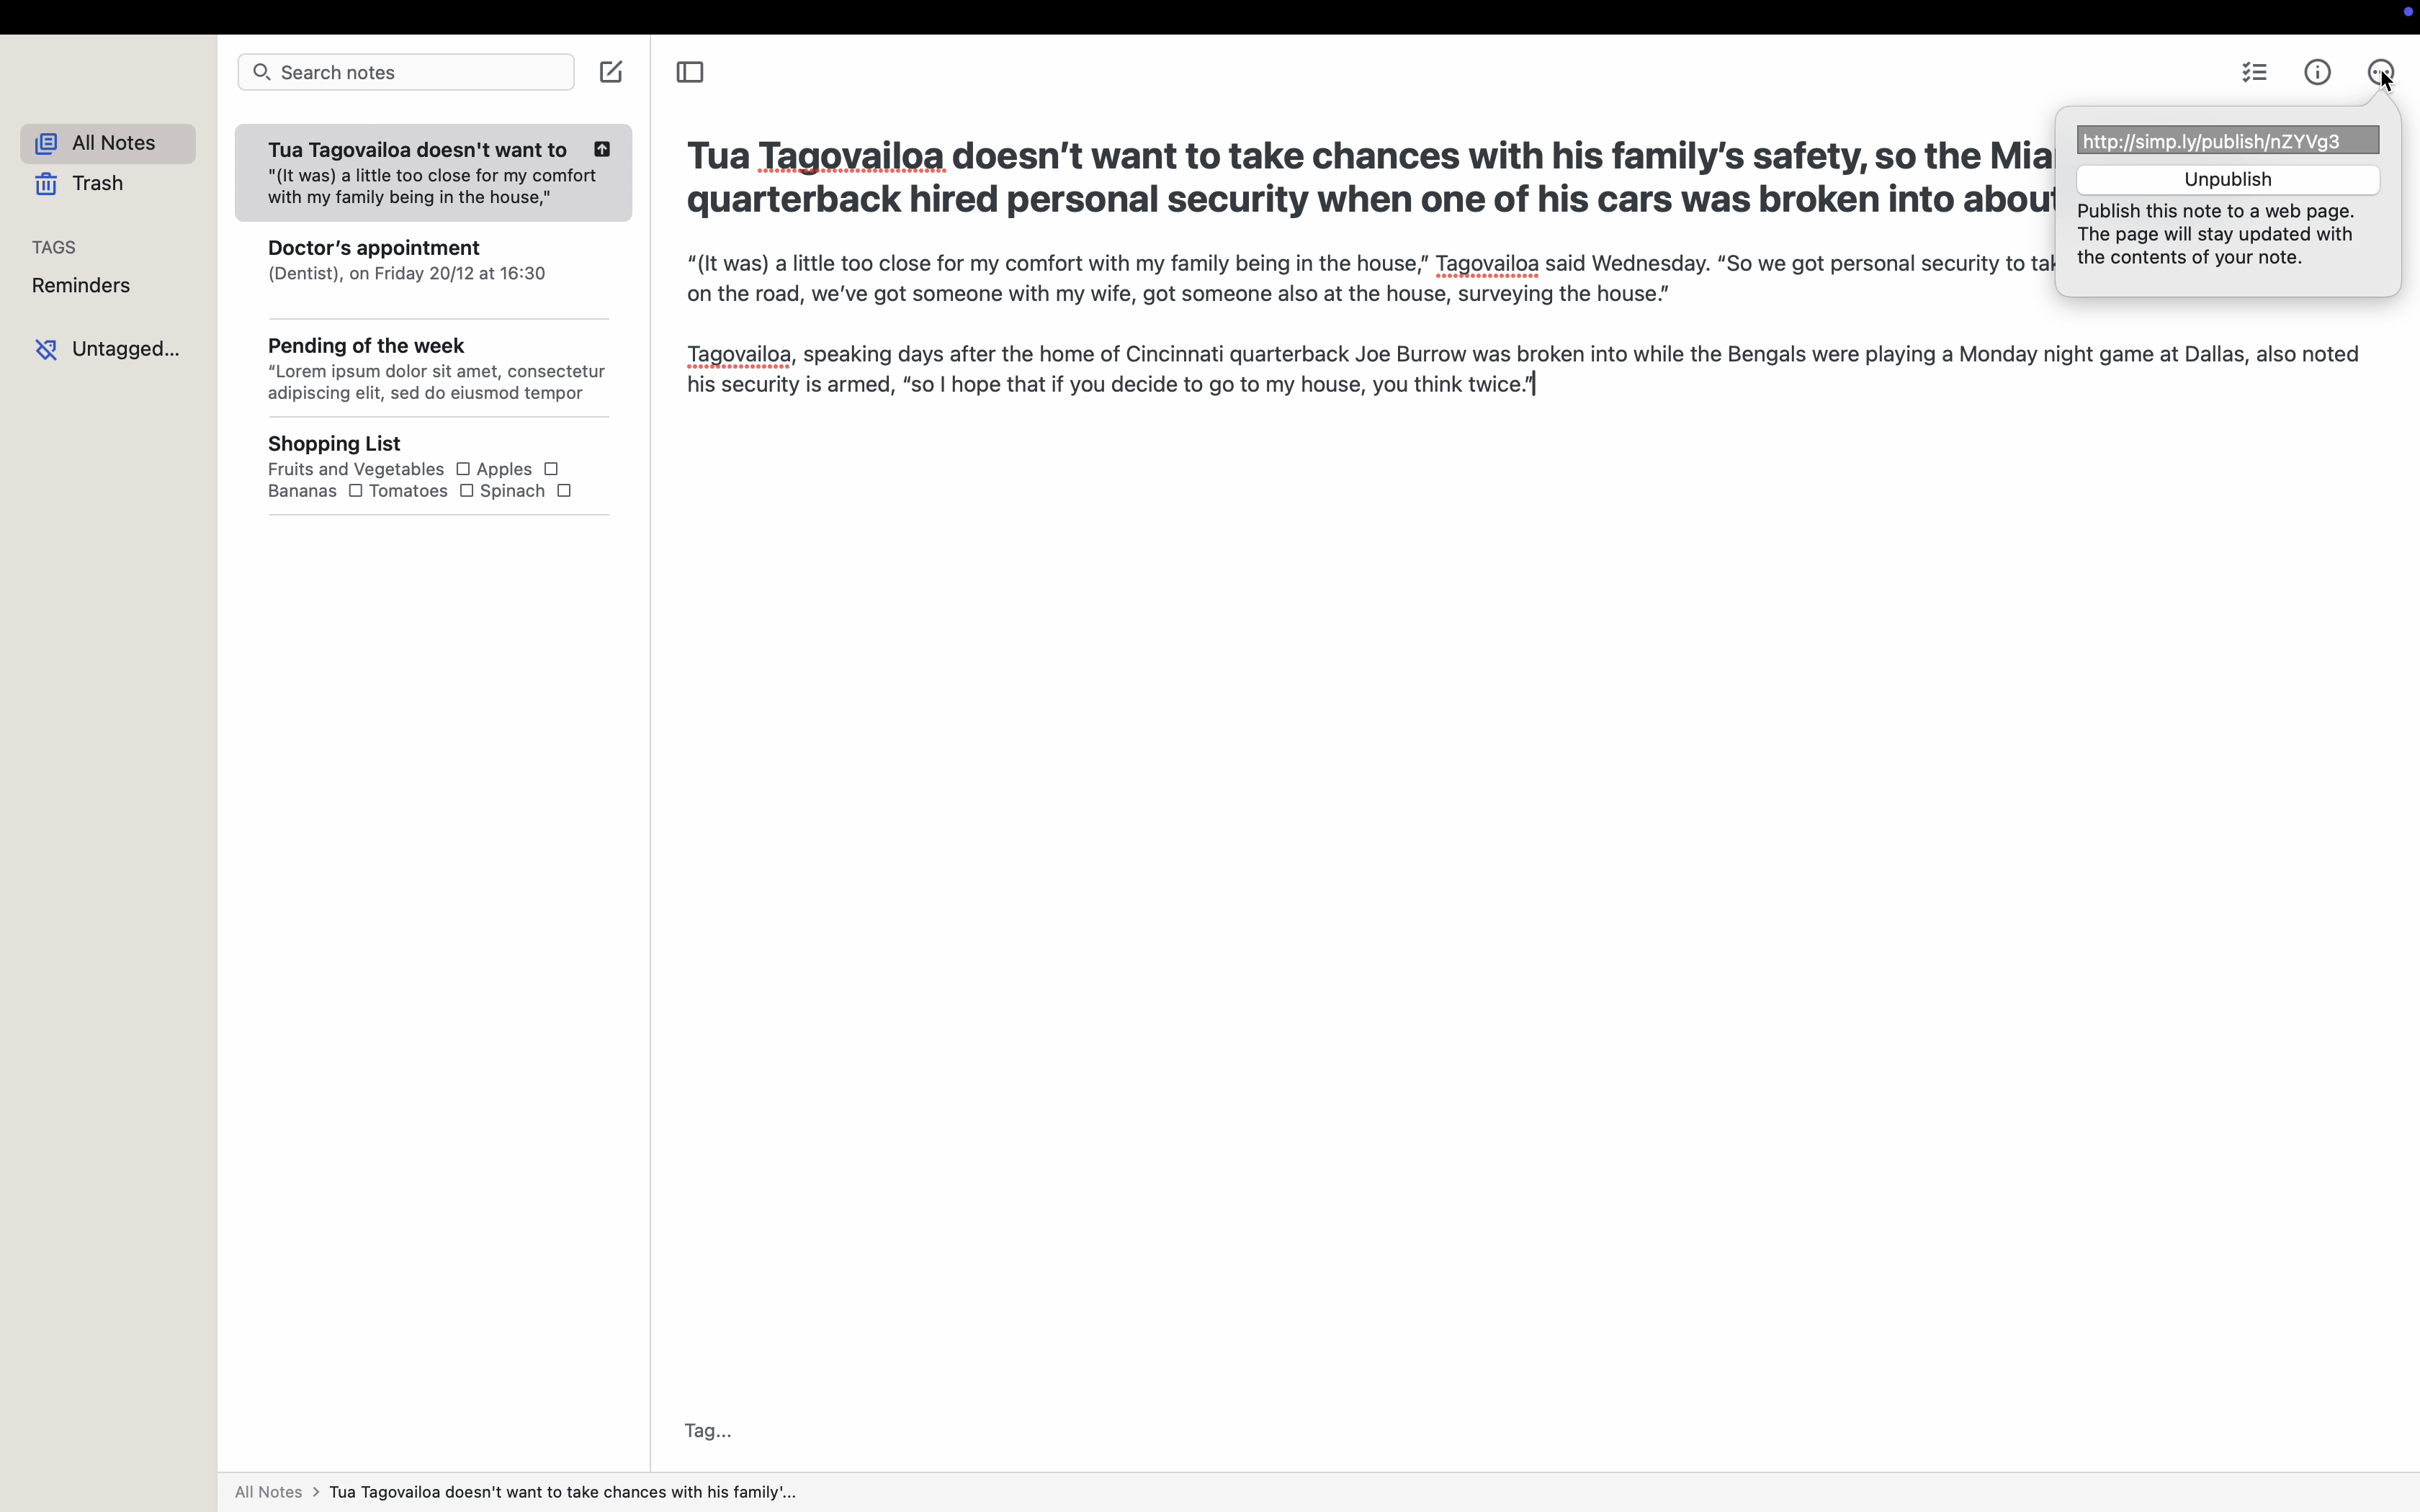 The width and height of the screenshot is (2420, 1512). Describe the element at coordinates (514, 1496) in the screenshot. I see `all notes` at that location.